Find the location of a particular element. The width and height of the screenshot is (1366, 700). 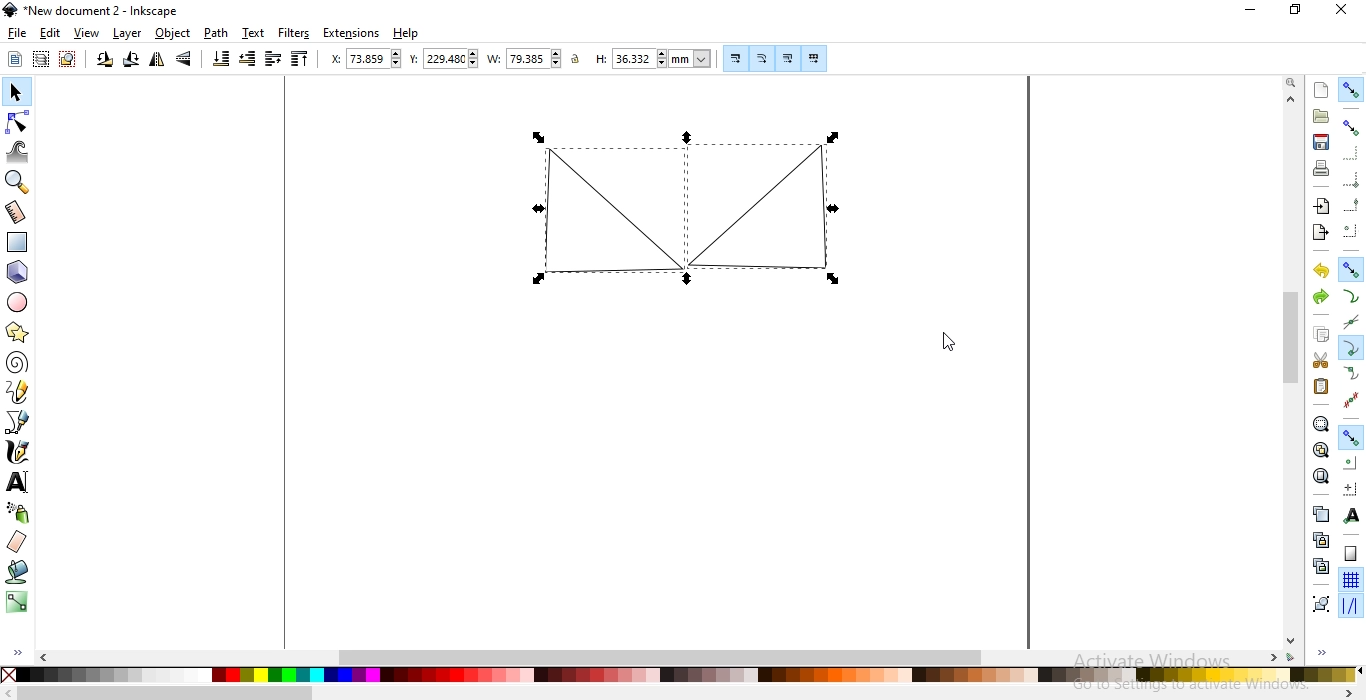

copy selection to clipboard is located at coordinates (1323, 336).